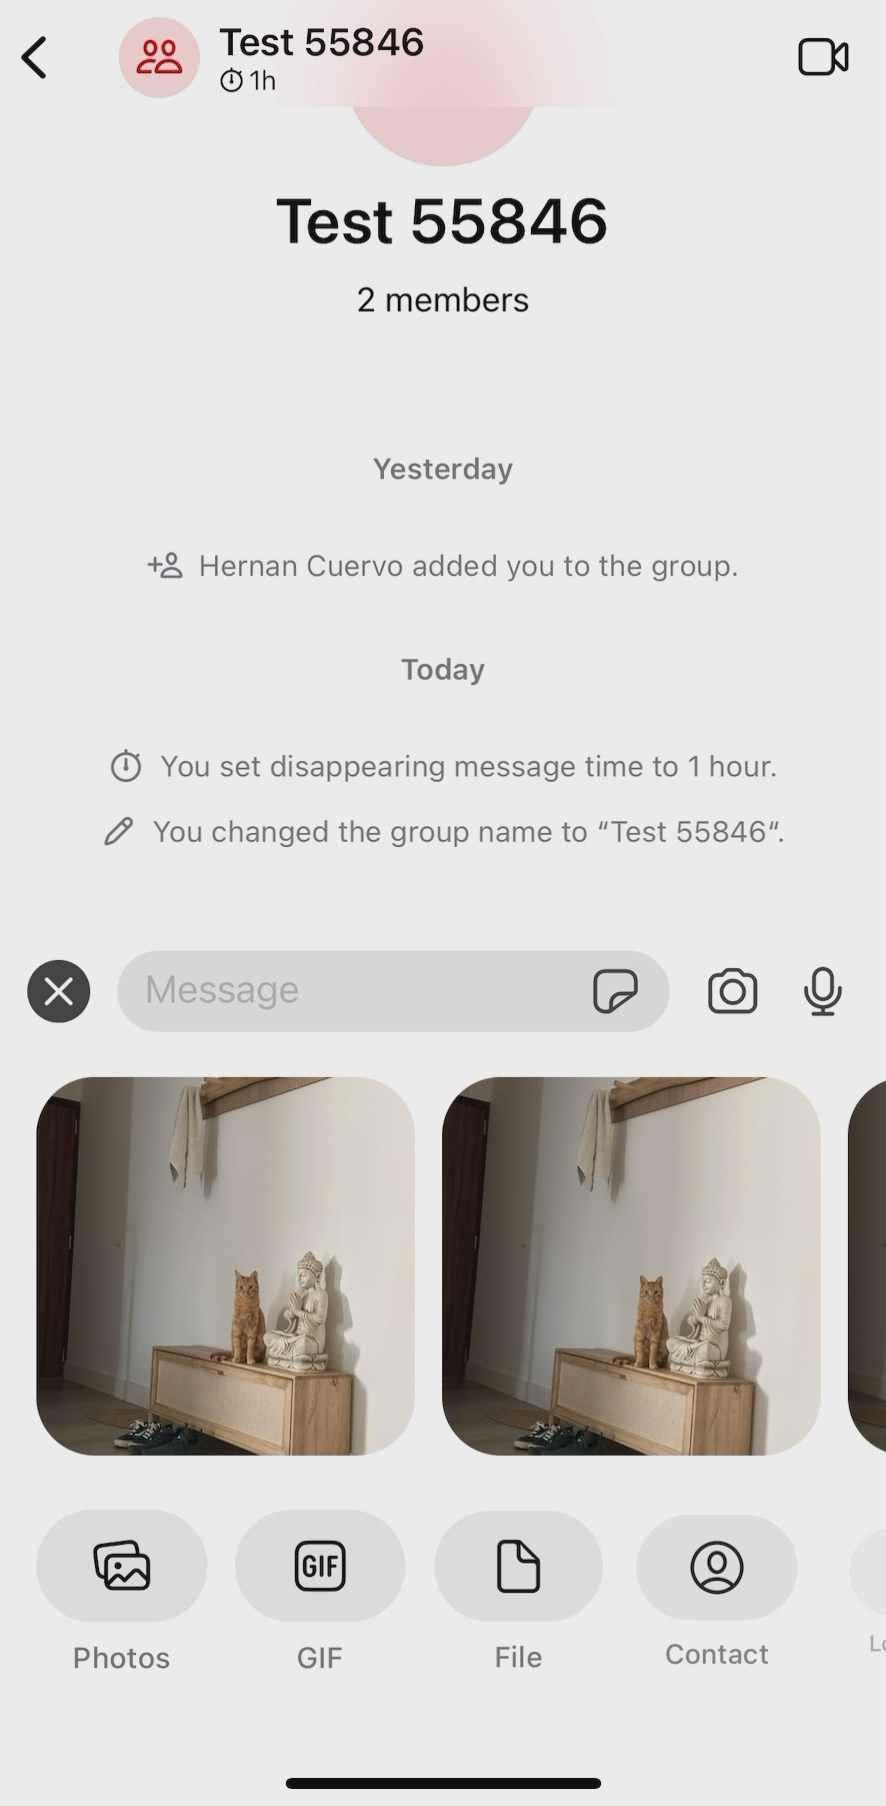  I want to click on navigate back, so click(36, 59).